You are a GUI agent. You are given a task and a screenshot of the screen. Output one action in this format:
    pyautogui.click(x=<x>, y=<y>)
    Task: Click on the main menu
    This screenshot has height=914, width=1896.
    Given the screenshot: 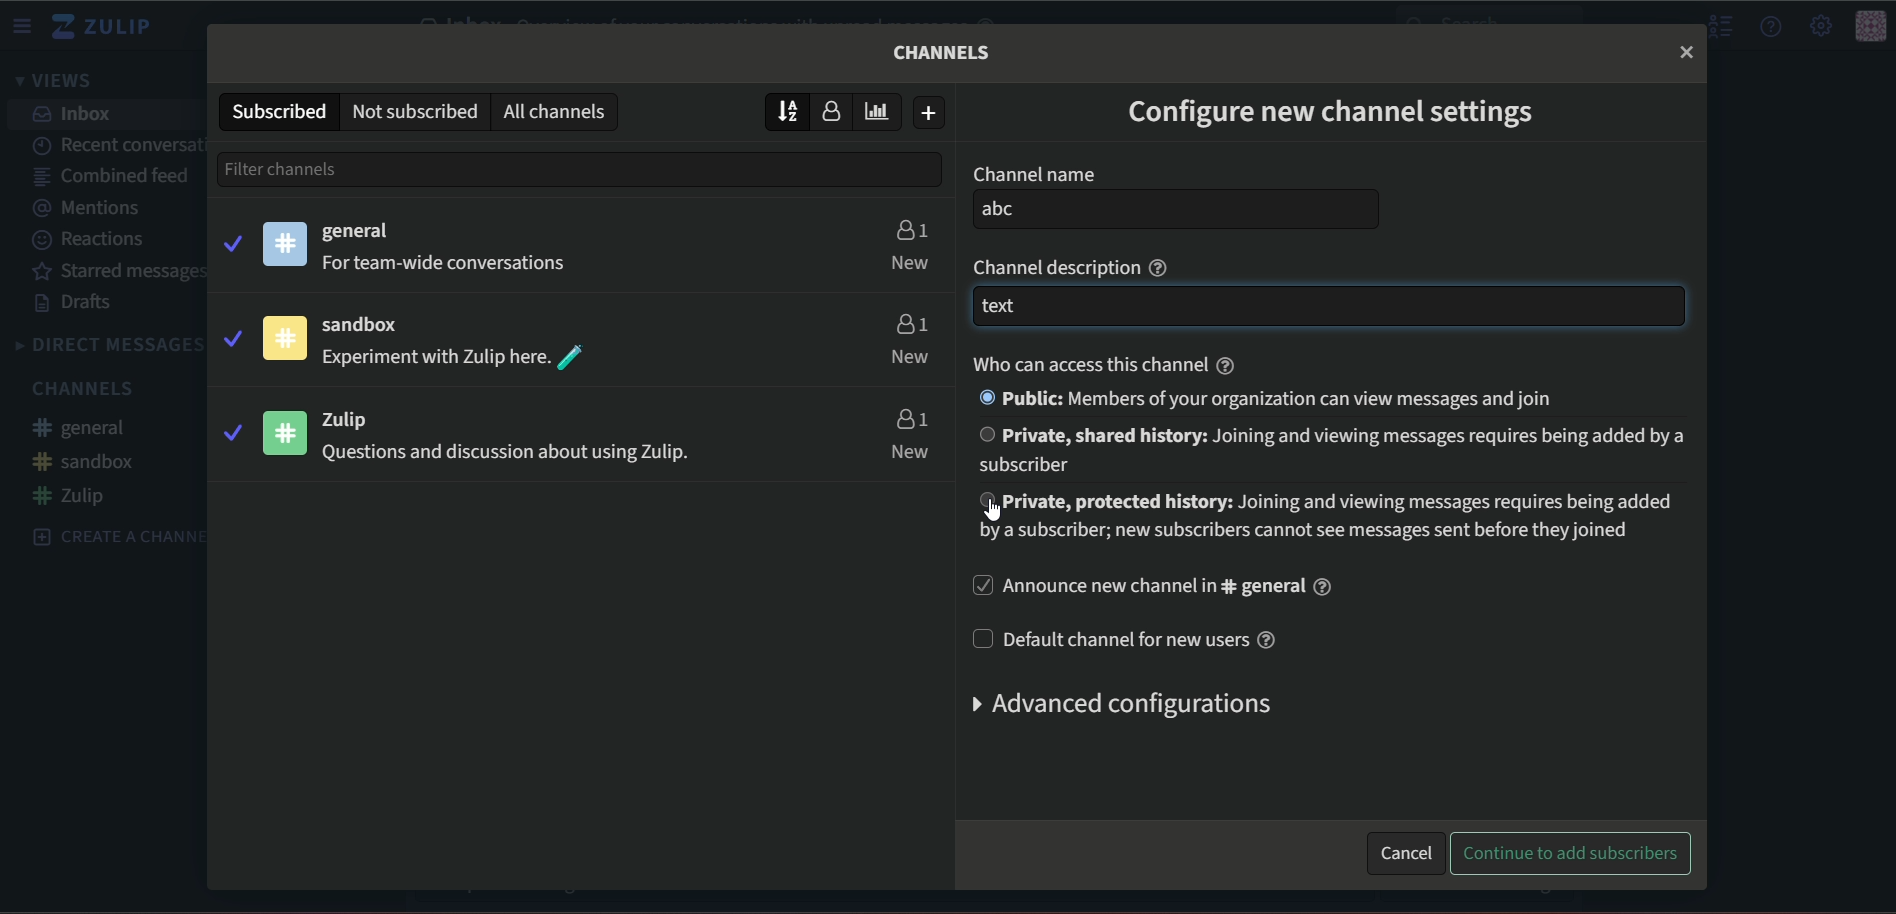 What is the action you would take?
    pyautogui.click(x=1819, y=25)
    